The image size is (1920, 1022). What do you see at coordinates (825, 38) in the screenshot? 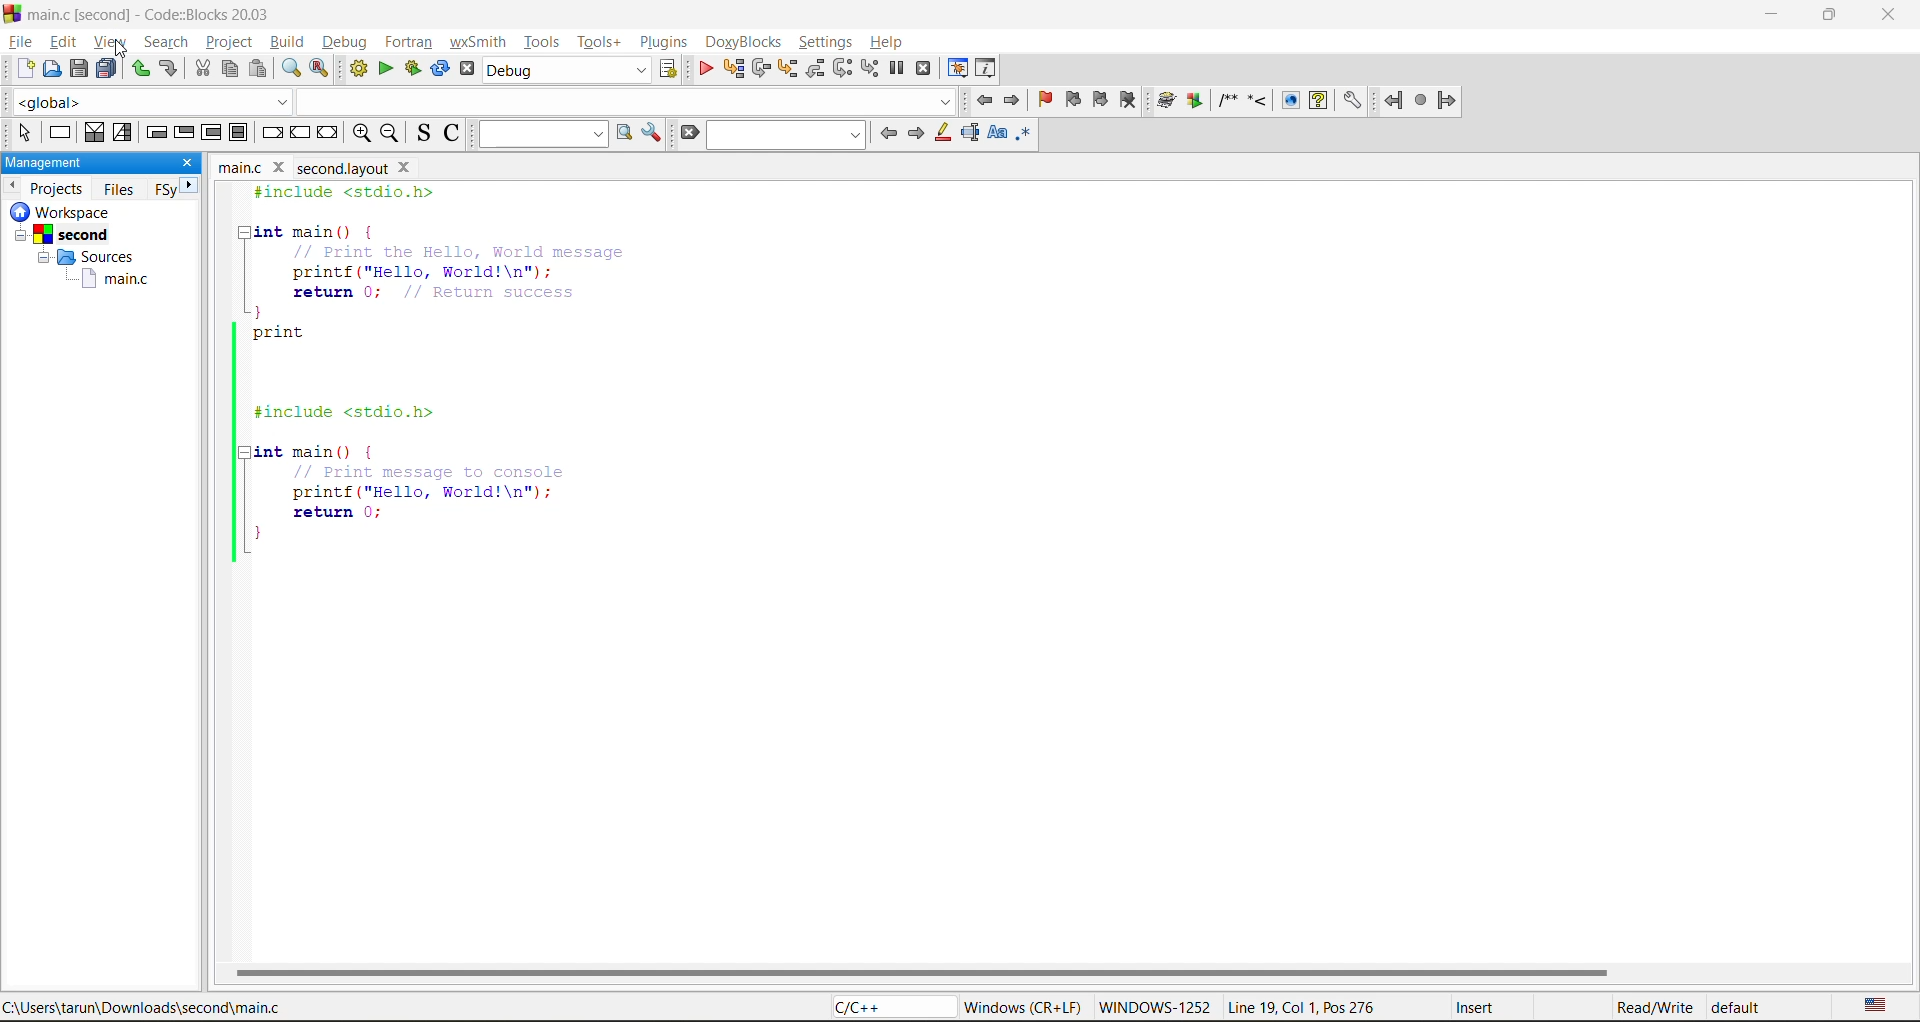
I see `settings` at bounding box center [825, 38].